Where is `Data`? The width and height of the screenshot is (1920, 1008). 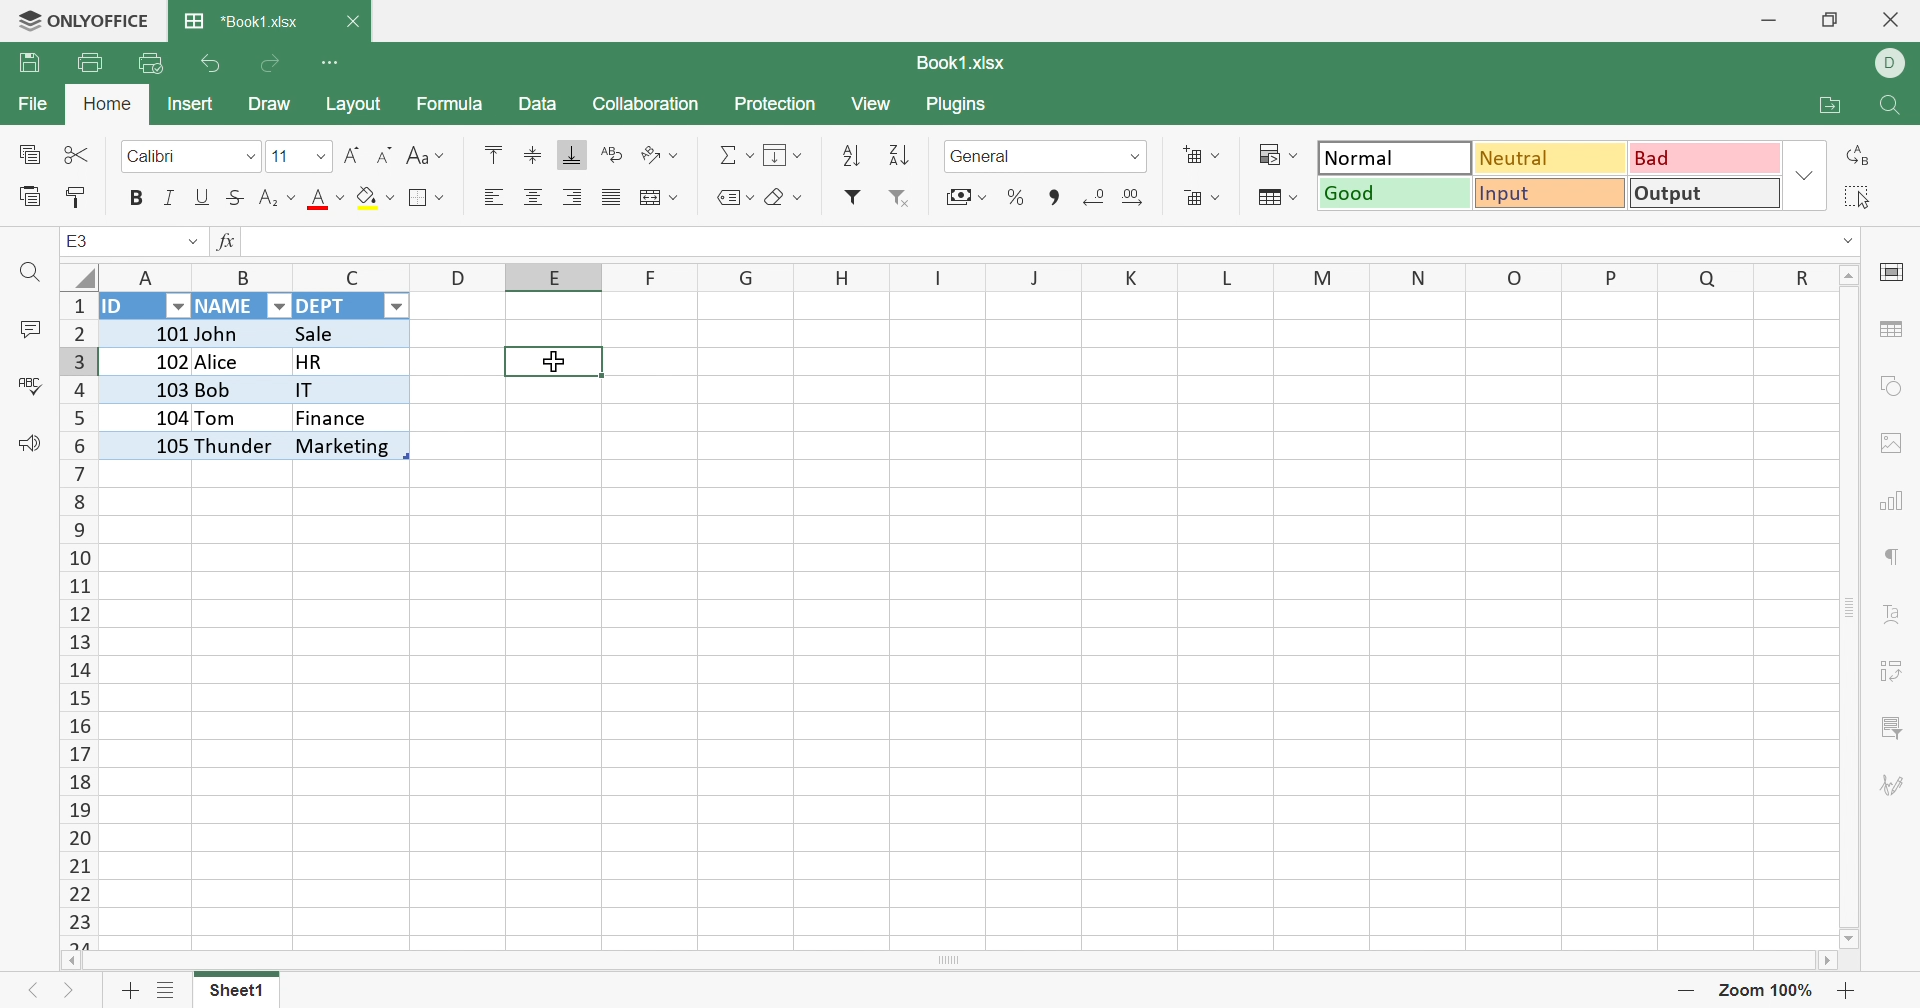 Data is located at coordinates (541, 104).